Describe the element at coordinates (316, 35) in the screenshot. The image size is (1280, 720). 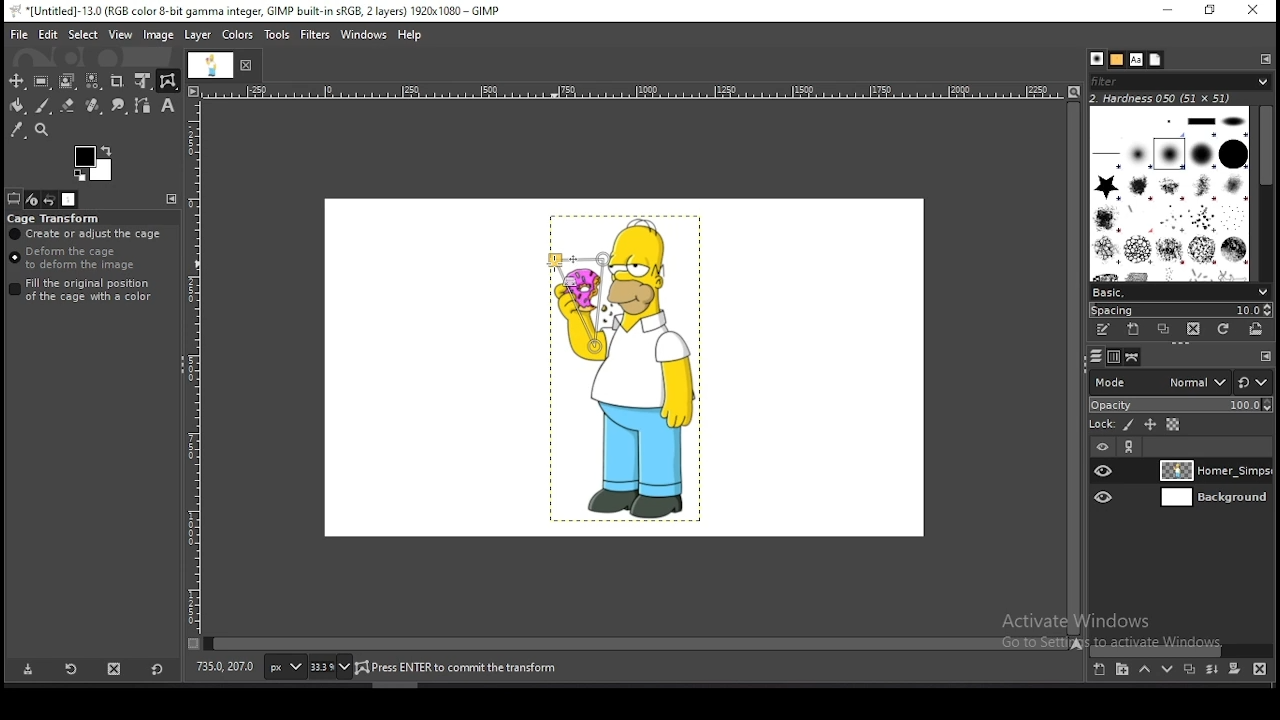
I see `filters` at that location.